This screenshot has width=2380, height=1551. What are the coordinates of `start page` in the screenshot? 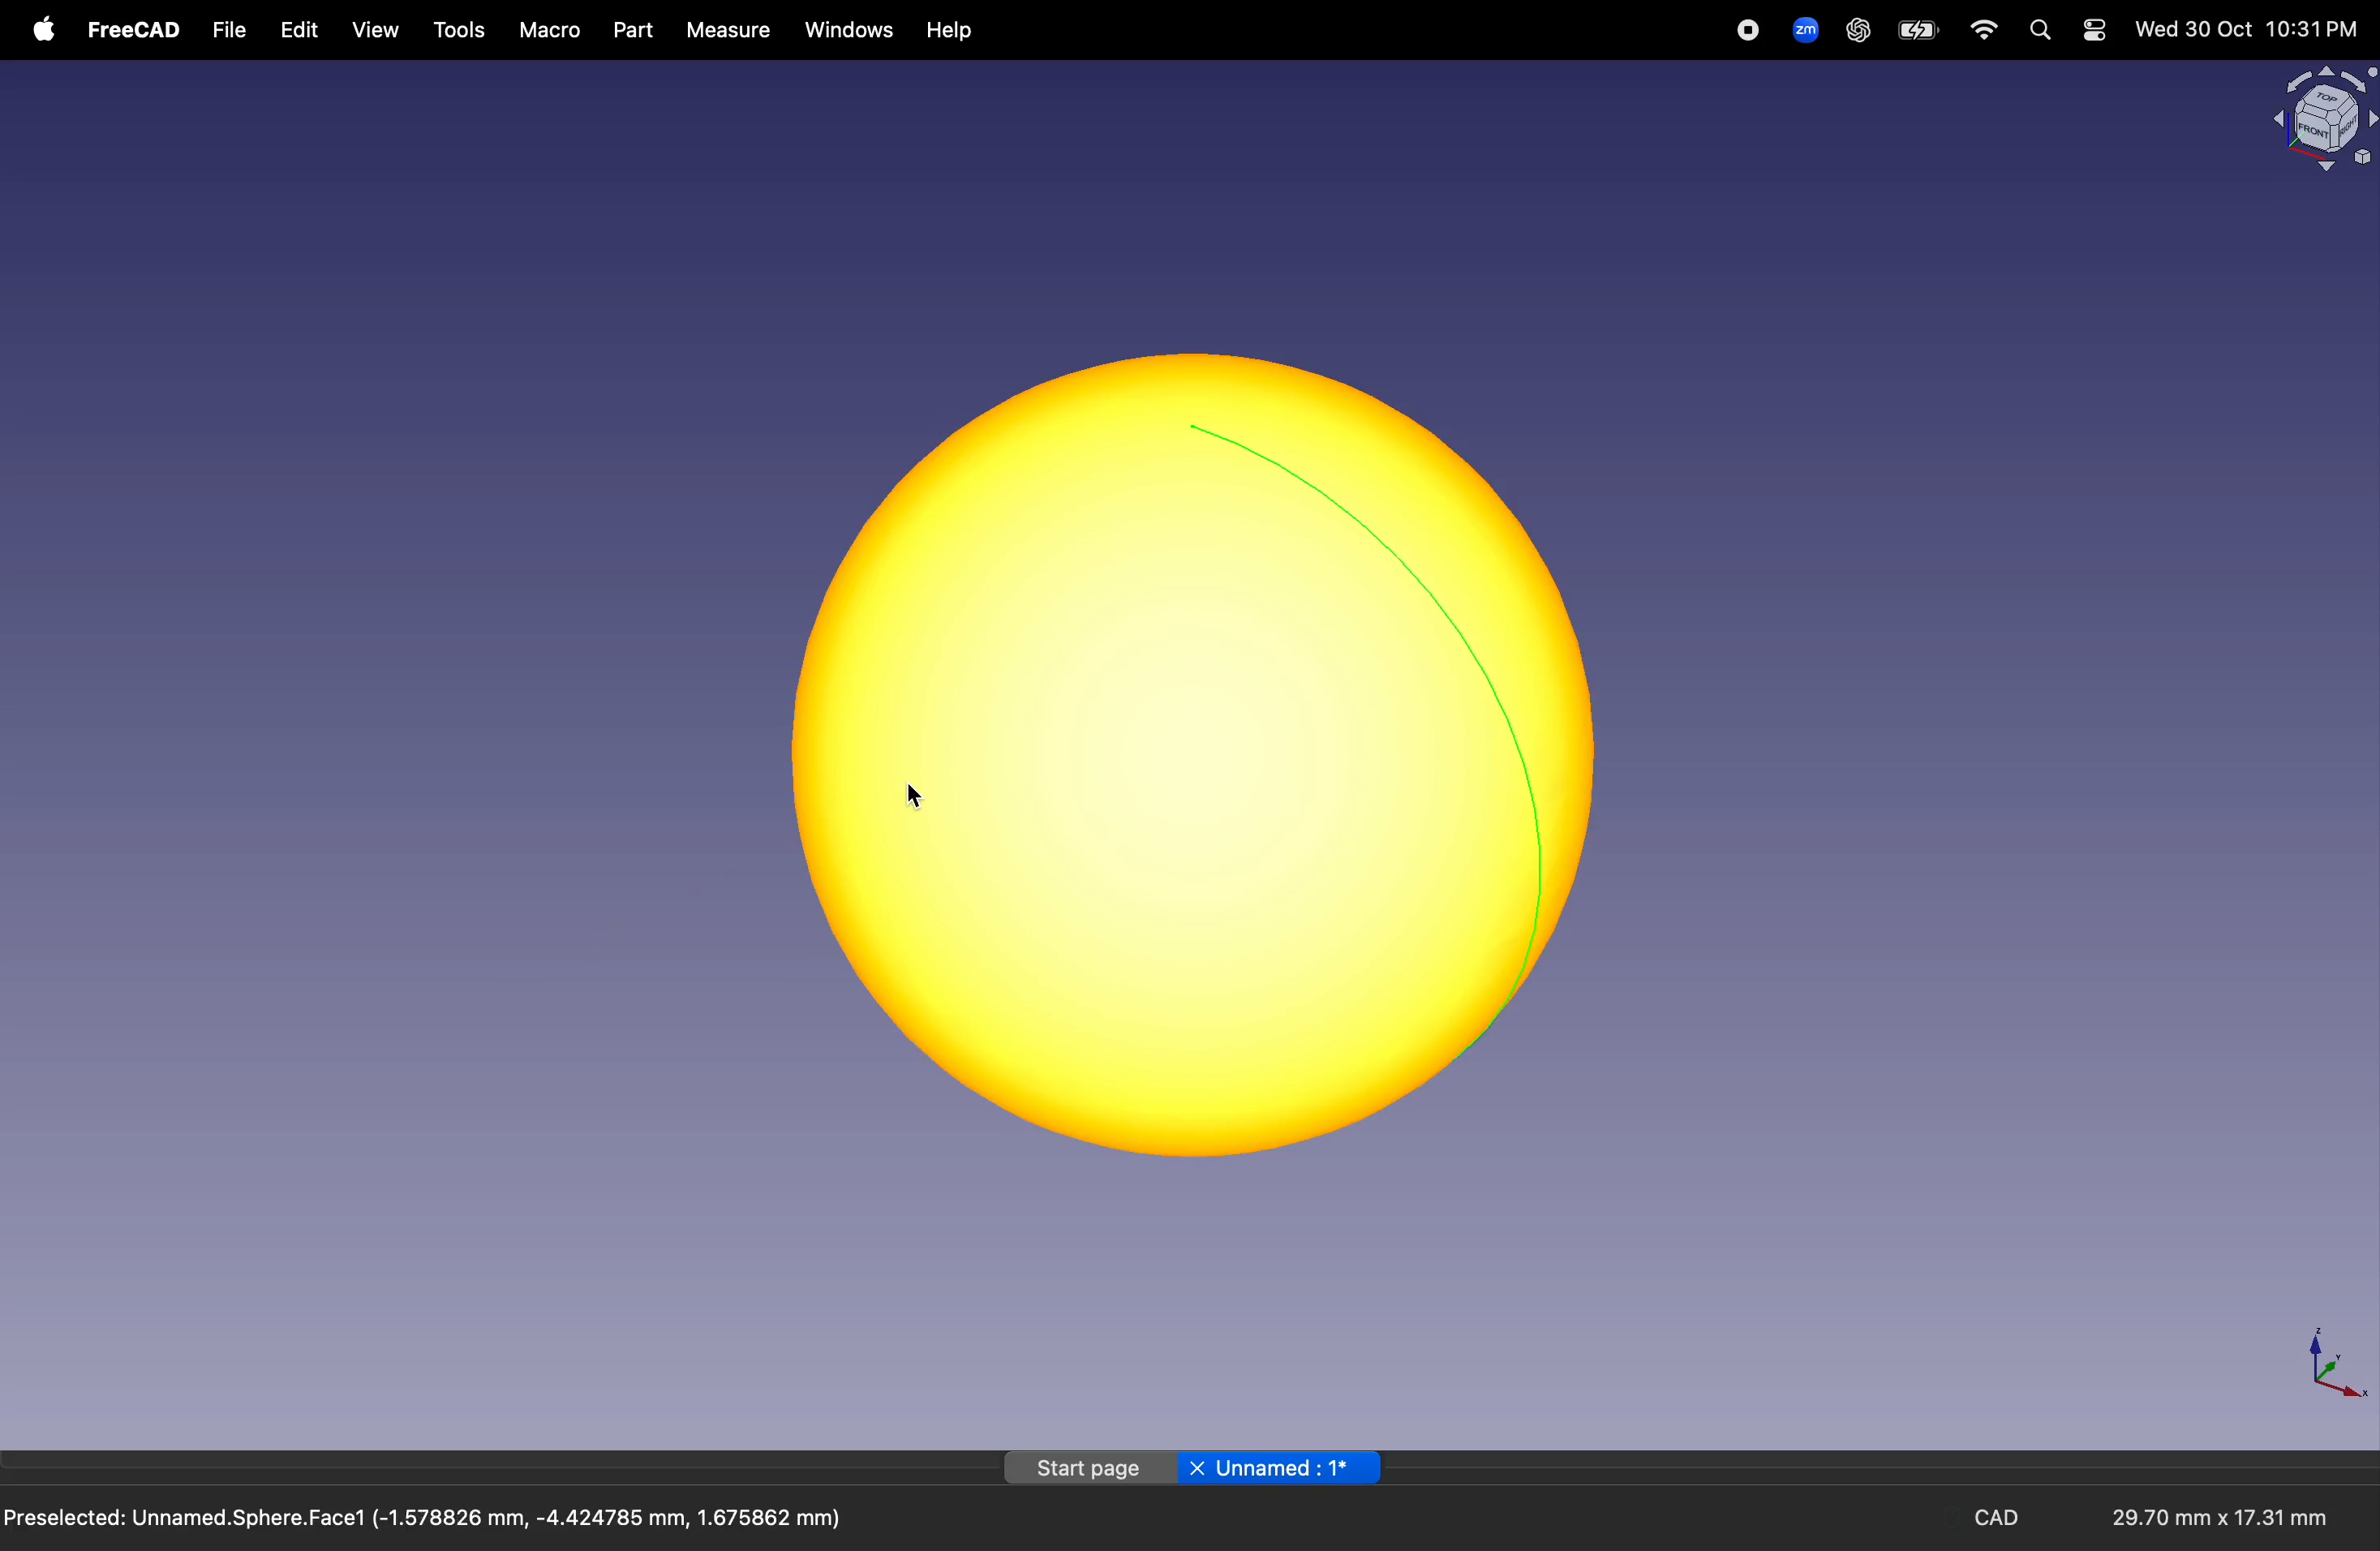 It's located at (1089, 1467).